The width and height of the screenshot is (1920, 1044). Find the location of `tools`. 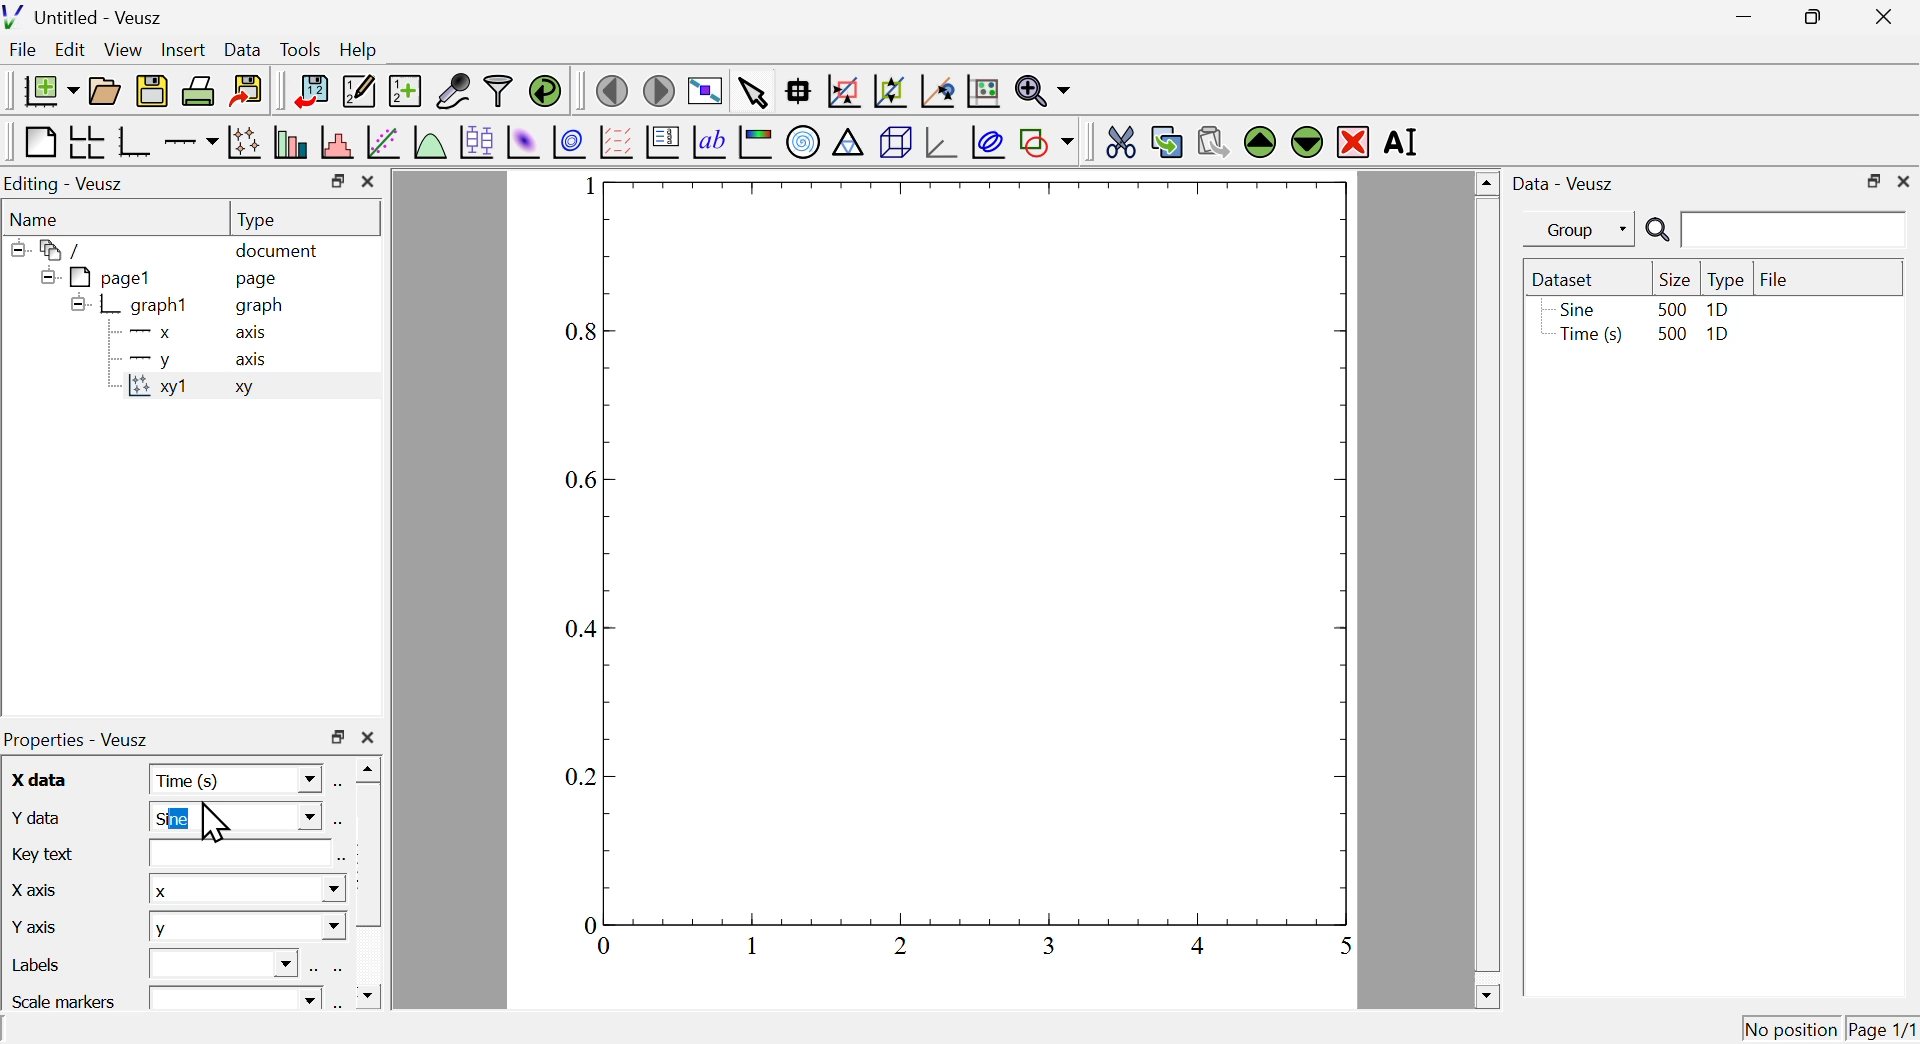

tools is located at coordinates (302, 48).